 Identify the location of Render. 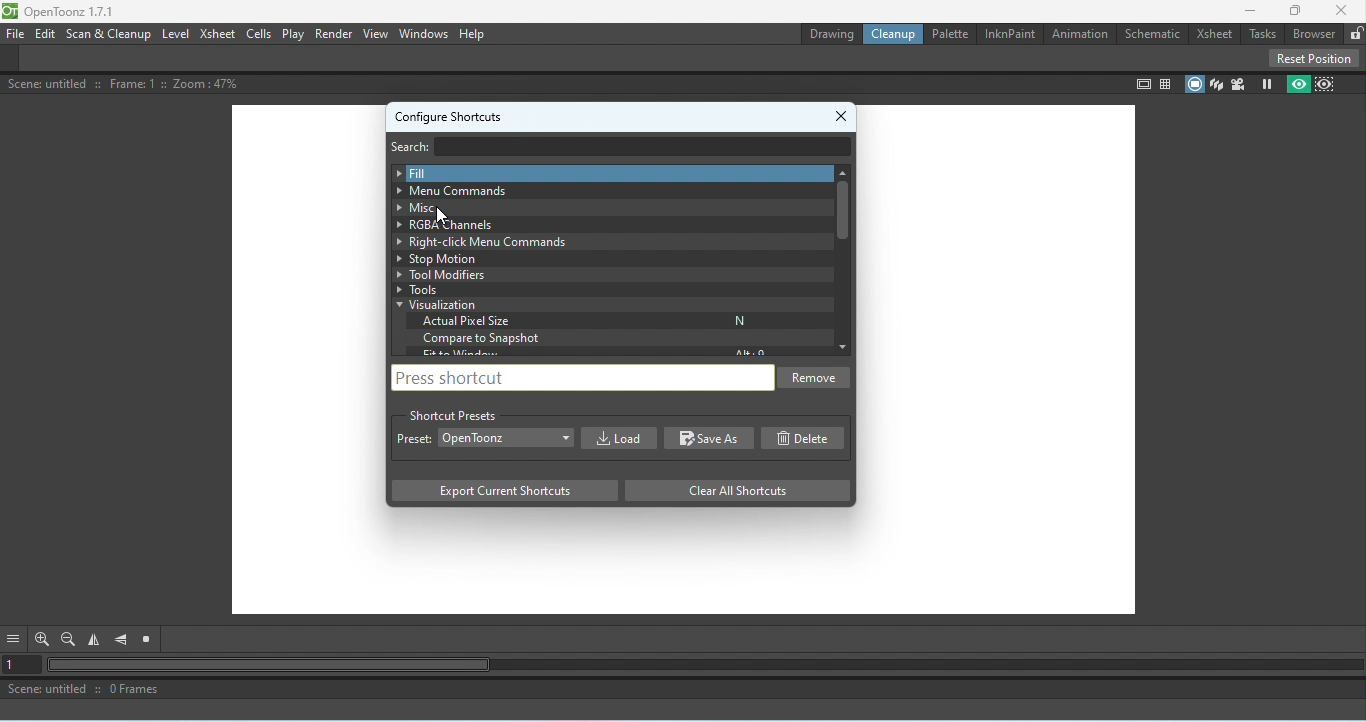
(333, 35).